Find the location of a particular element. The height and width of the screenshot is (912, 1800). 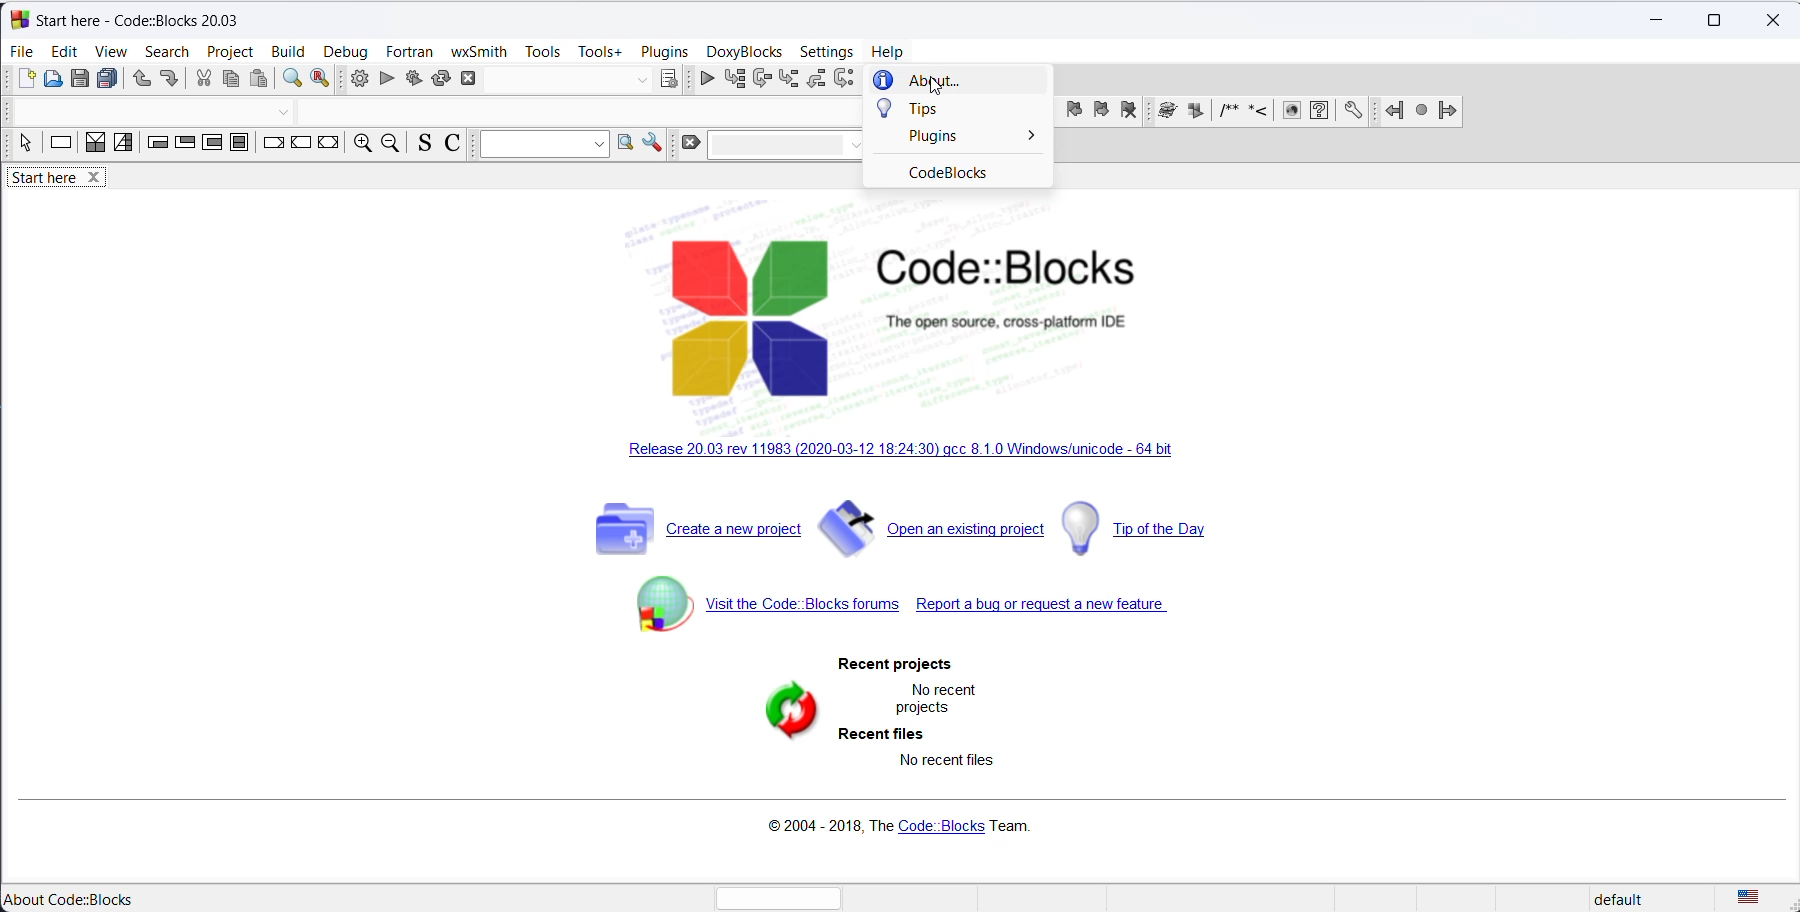

last jump is located at coordinates (1421, 113).